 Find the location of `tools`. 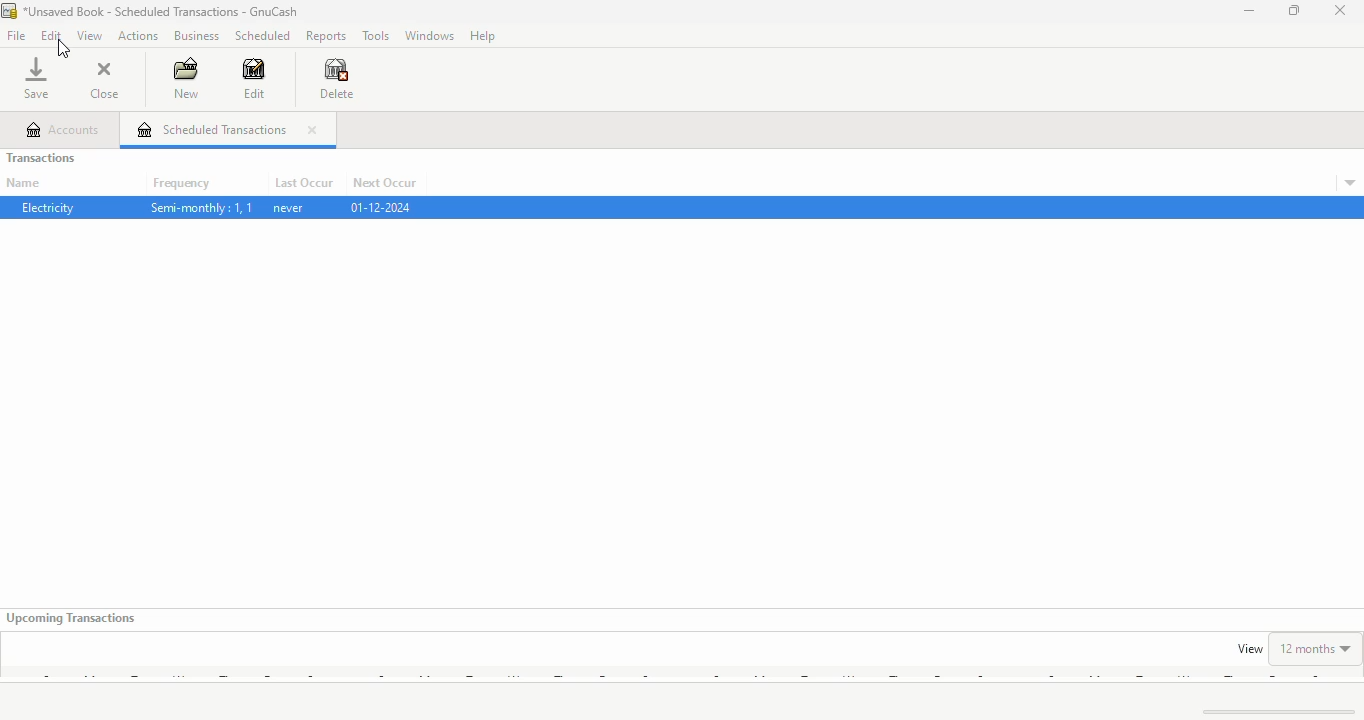

tools is located at coordinates (377, 36).